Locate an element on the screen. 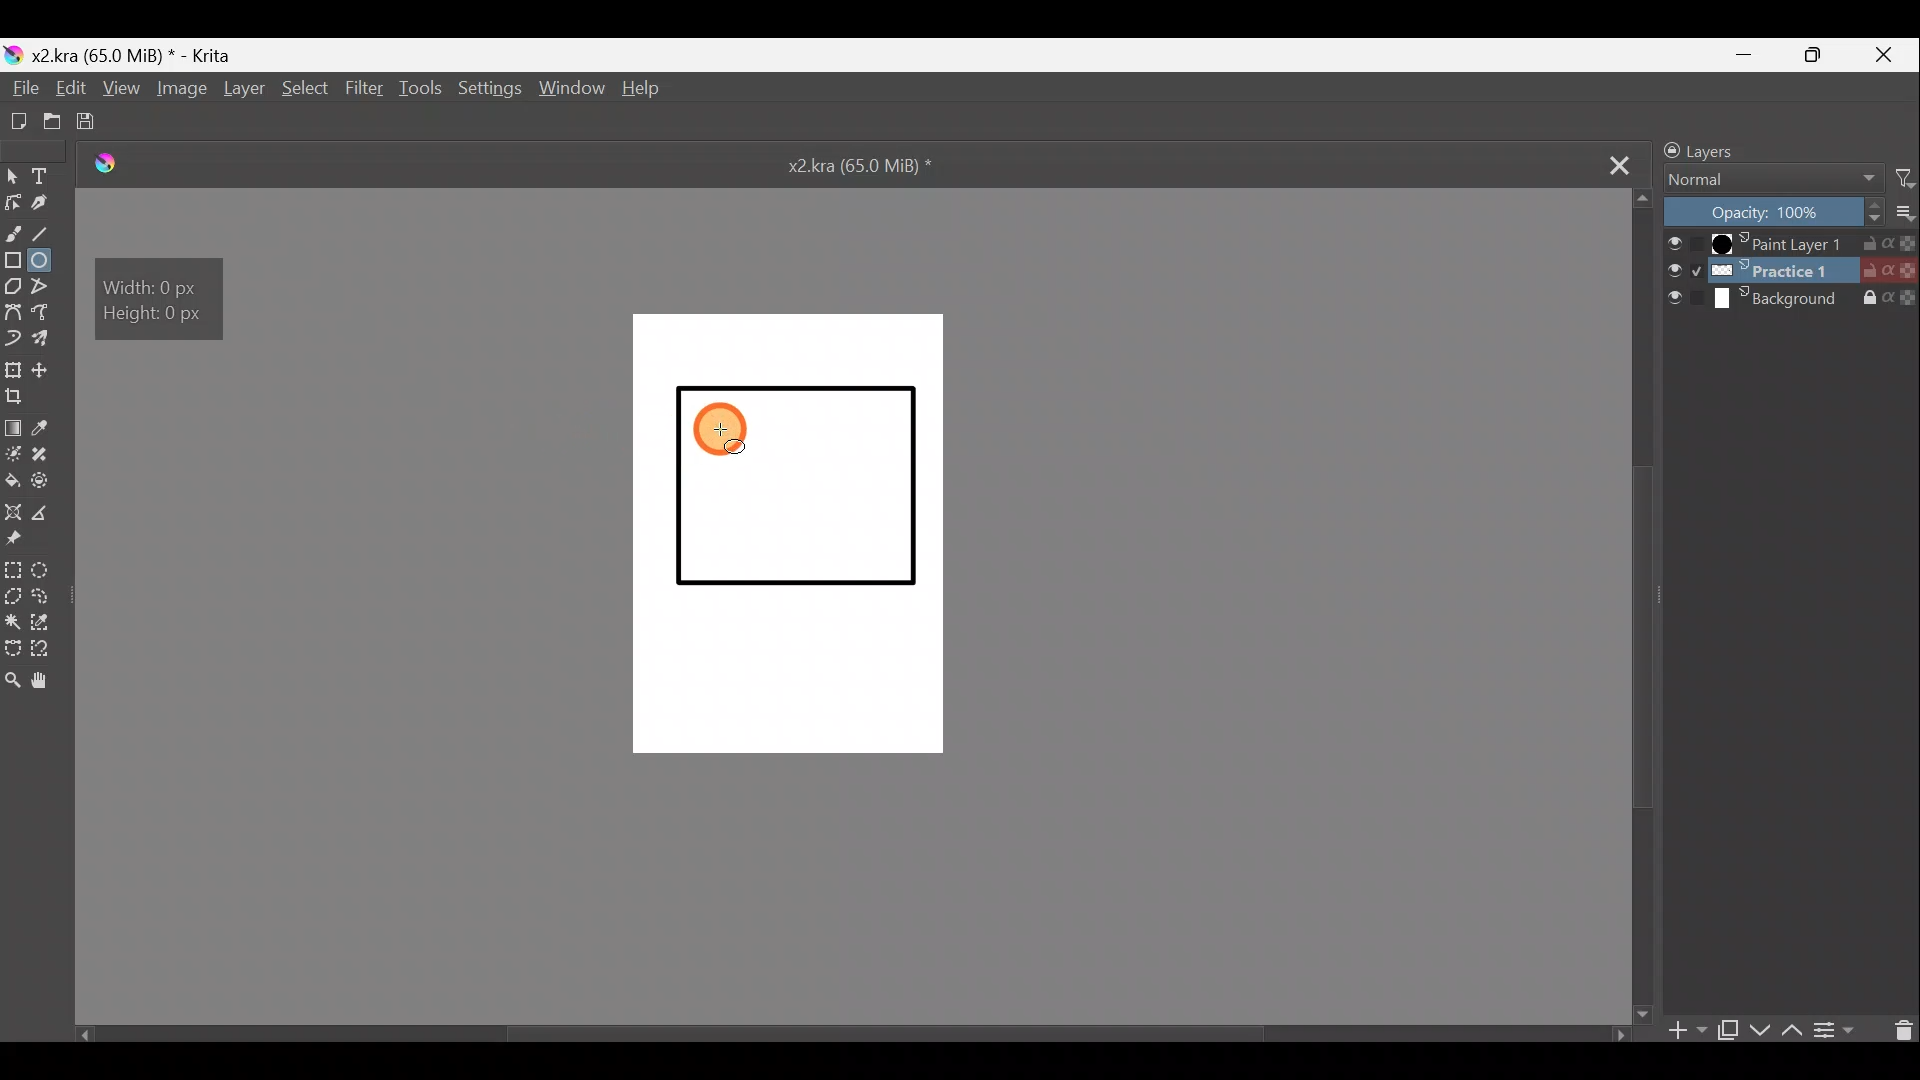 This screenshot has width=1920, height=1080. View/change layer properties is located at coordinates (1841, 1032).